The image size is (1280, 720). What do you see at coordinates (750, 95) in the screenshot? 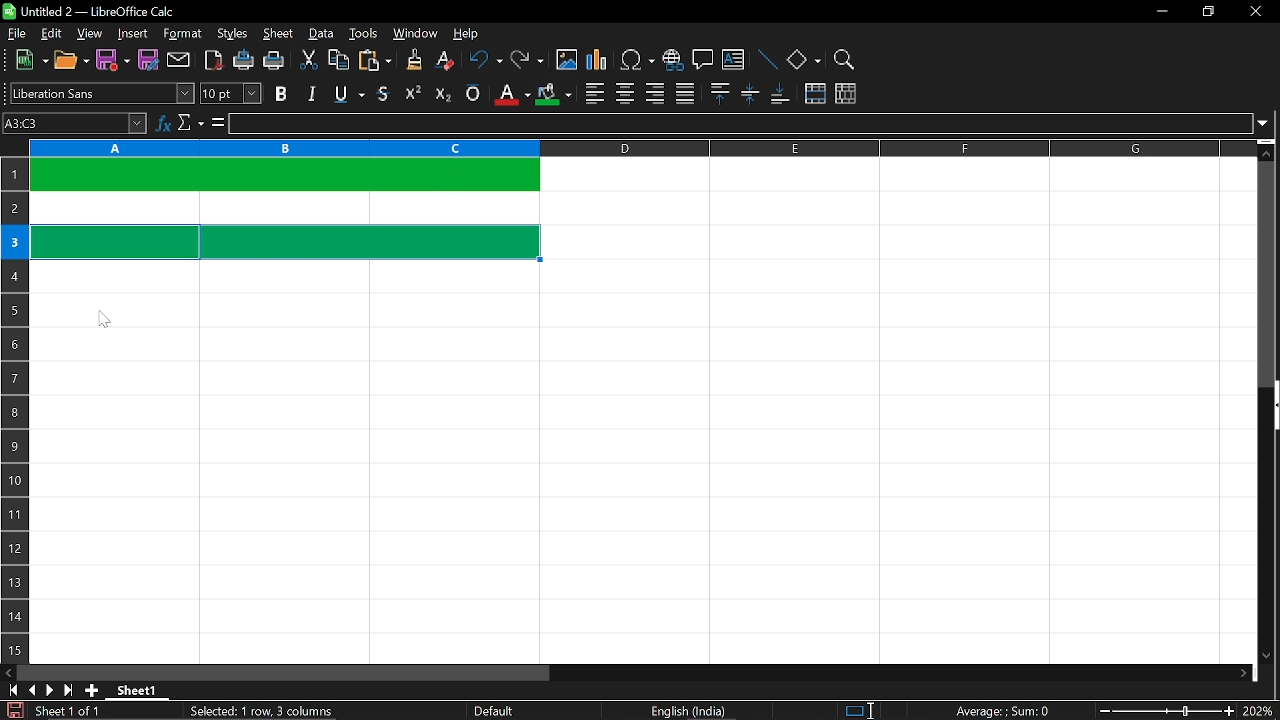
I see `center vertically` at bounding box center [750, 95].